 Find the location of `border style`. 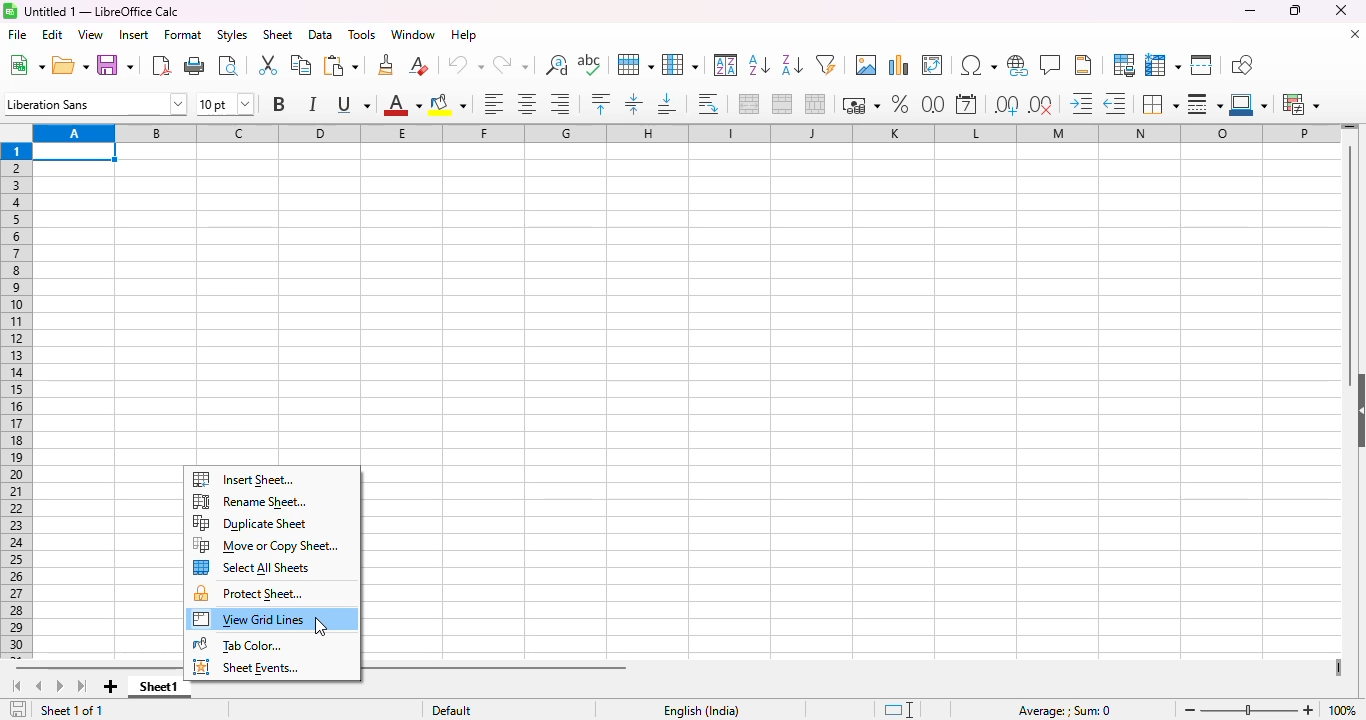

border style is located at coordinates (1205, 103).